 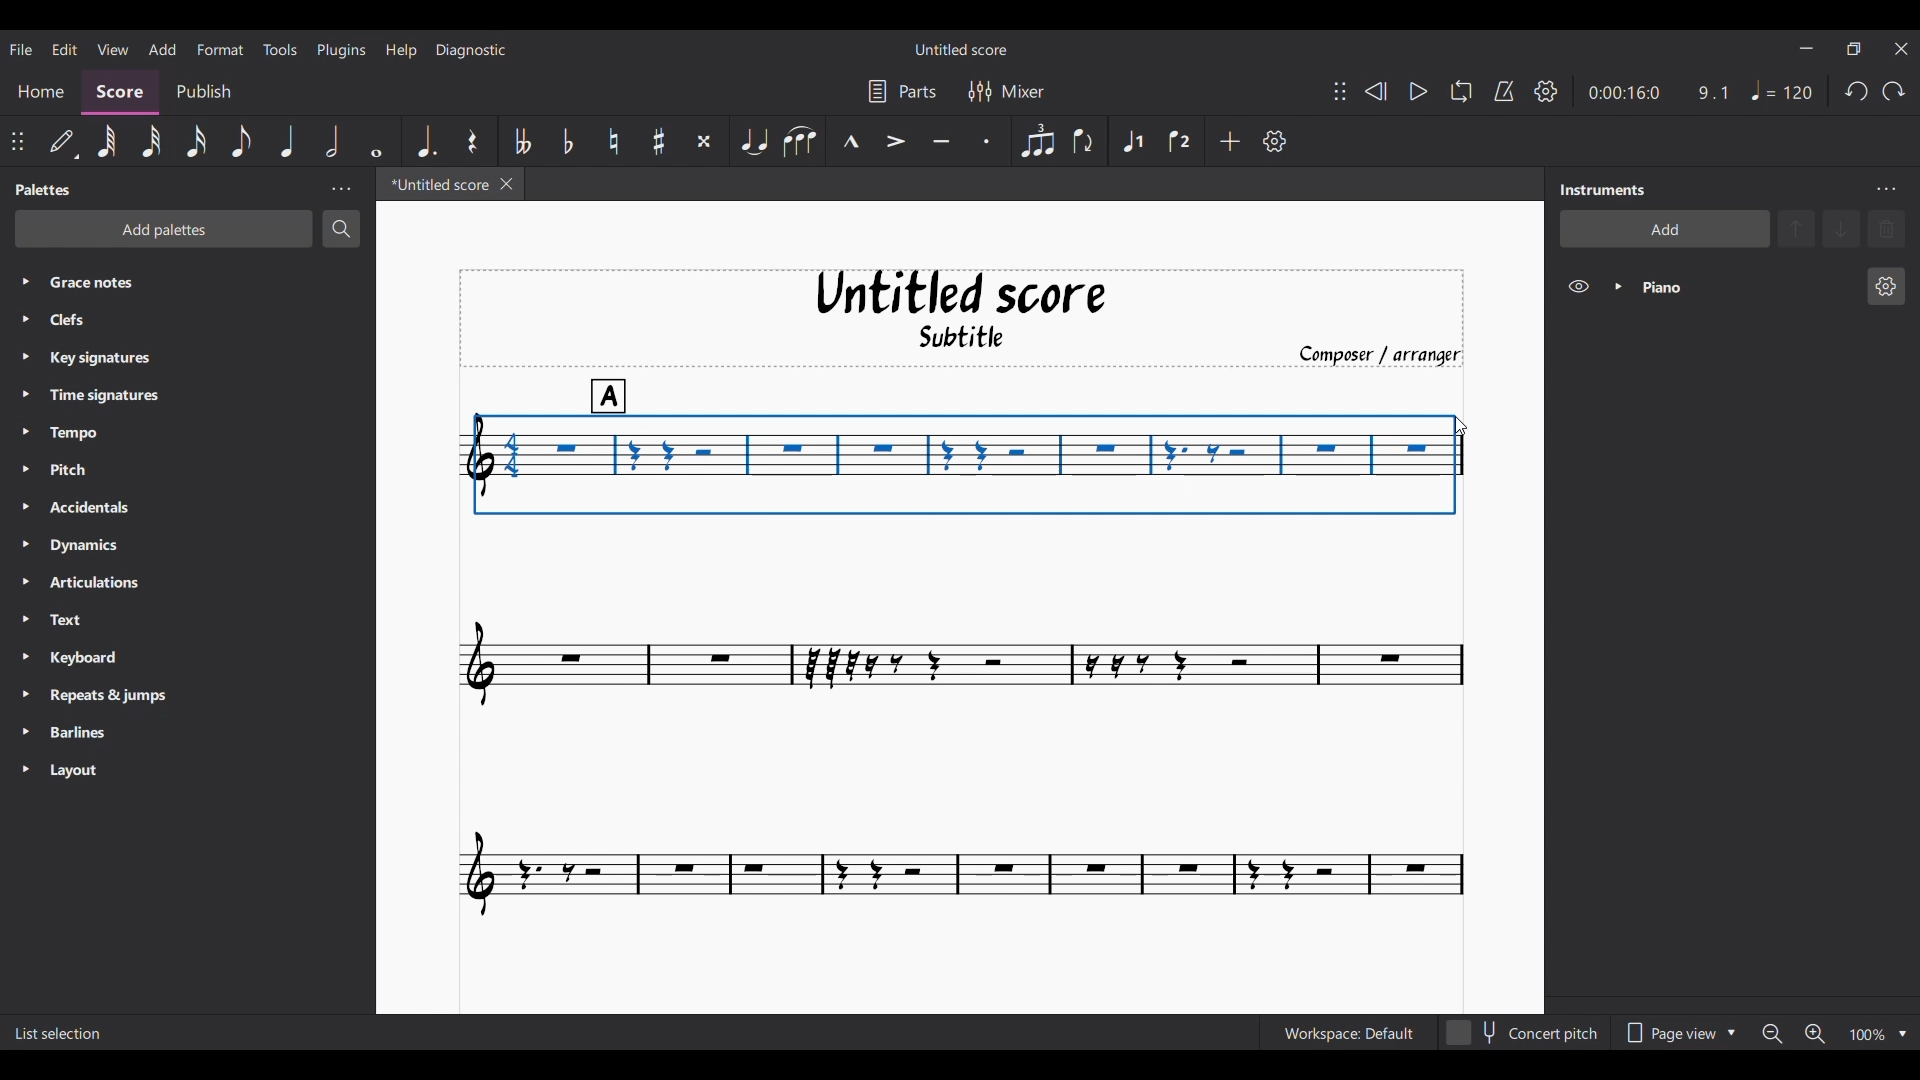 I want to click on Voice 2, so click(x=1179, y=142).